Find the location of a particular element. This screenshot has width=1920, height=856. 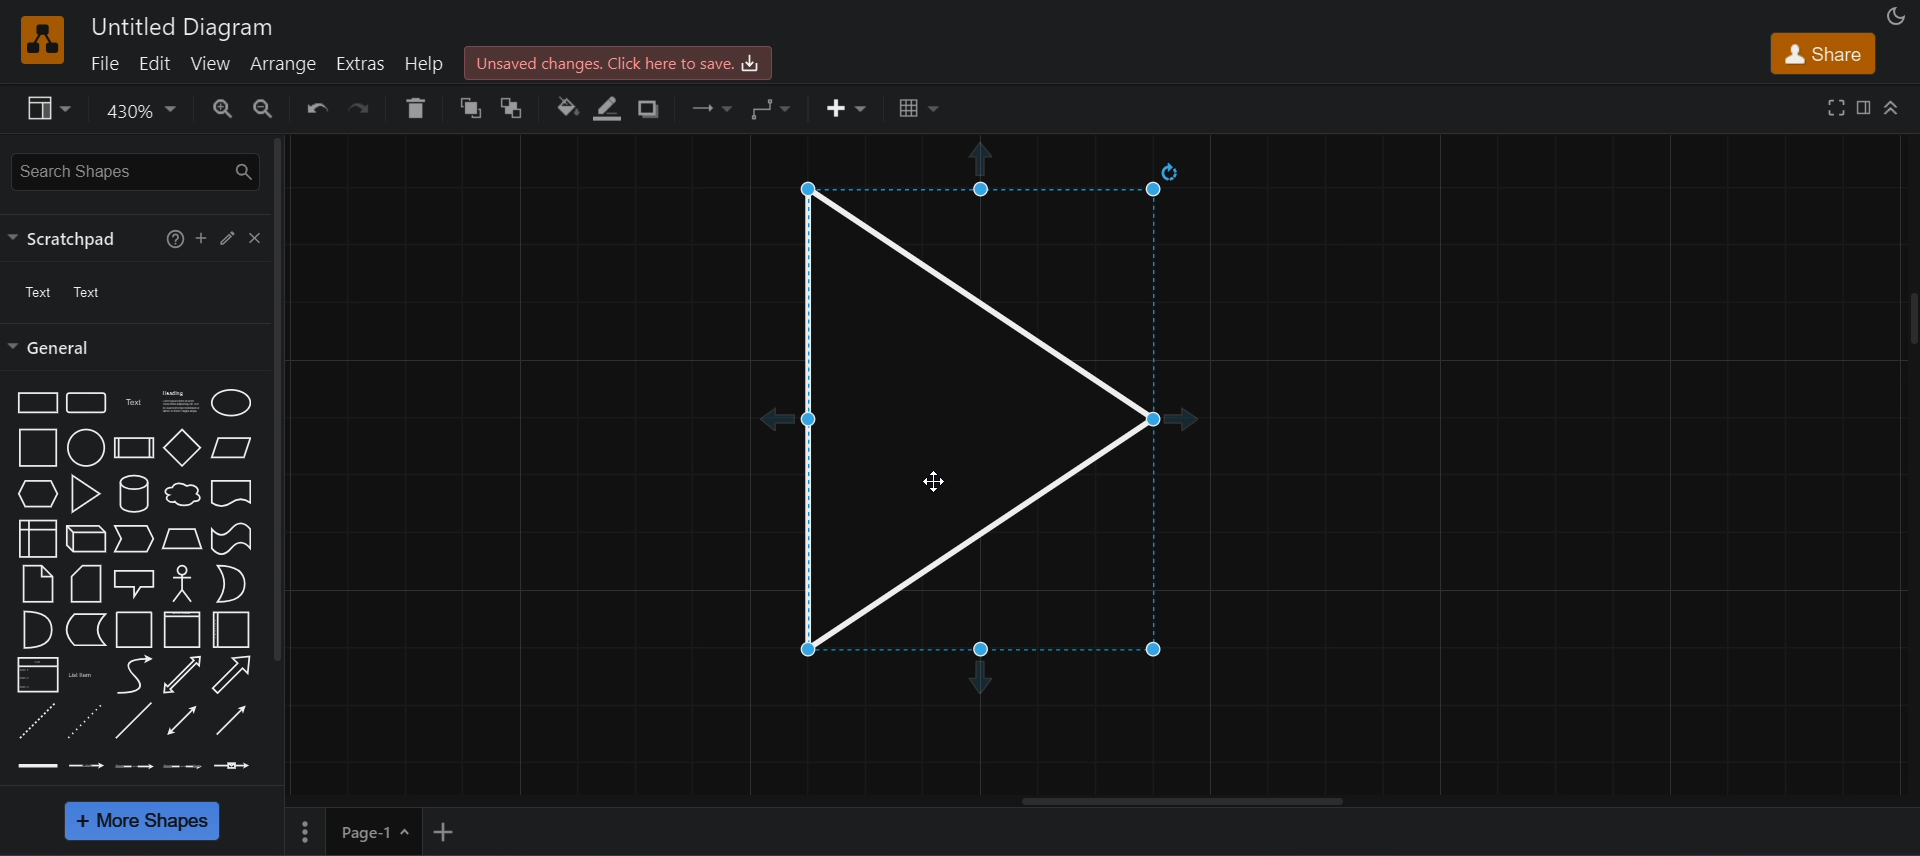

page 1 is located at coordinates (380, 830).